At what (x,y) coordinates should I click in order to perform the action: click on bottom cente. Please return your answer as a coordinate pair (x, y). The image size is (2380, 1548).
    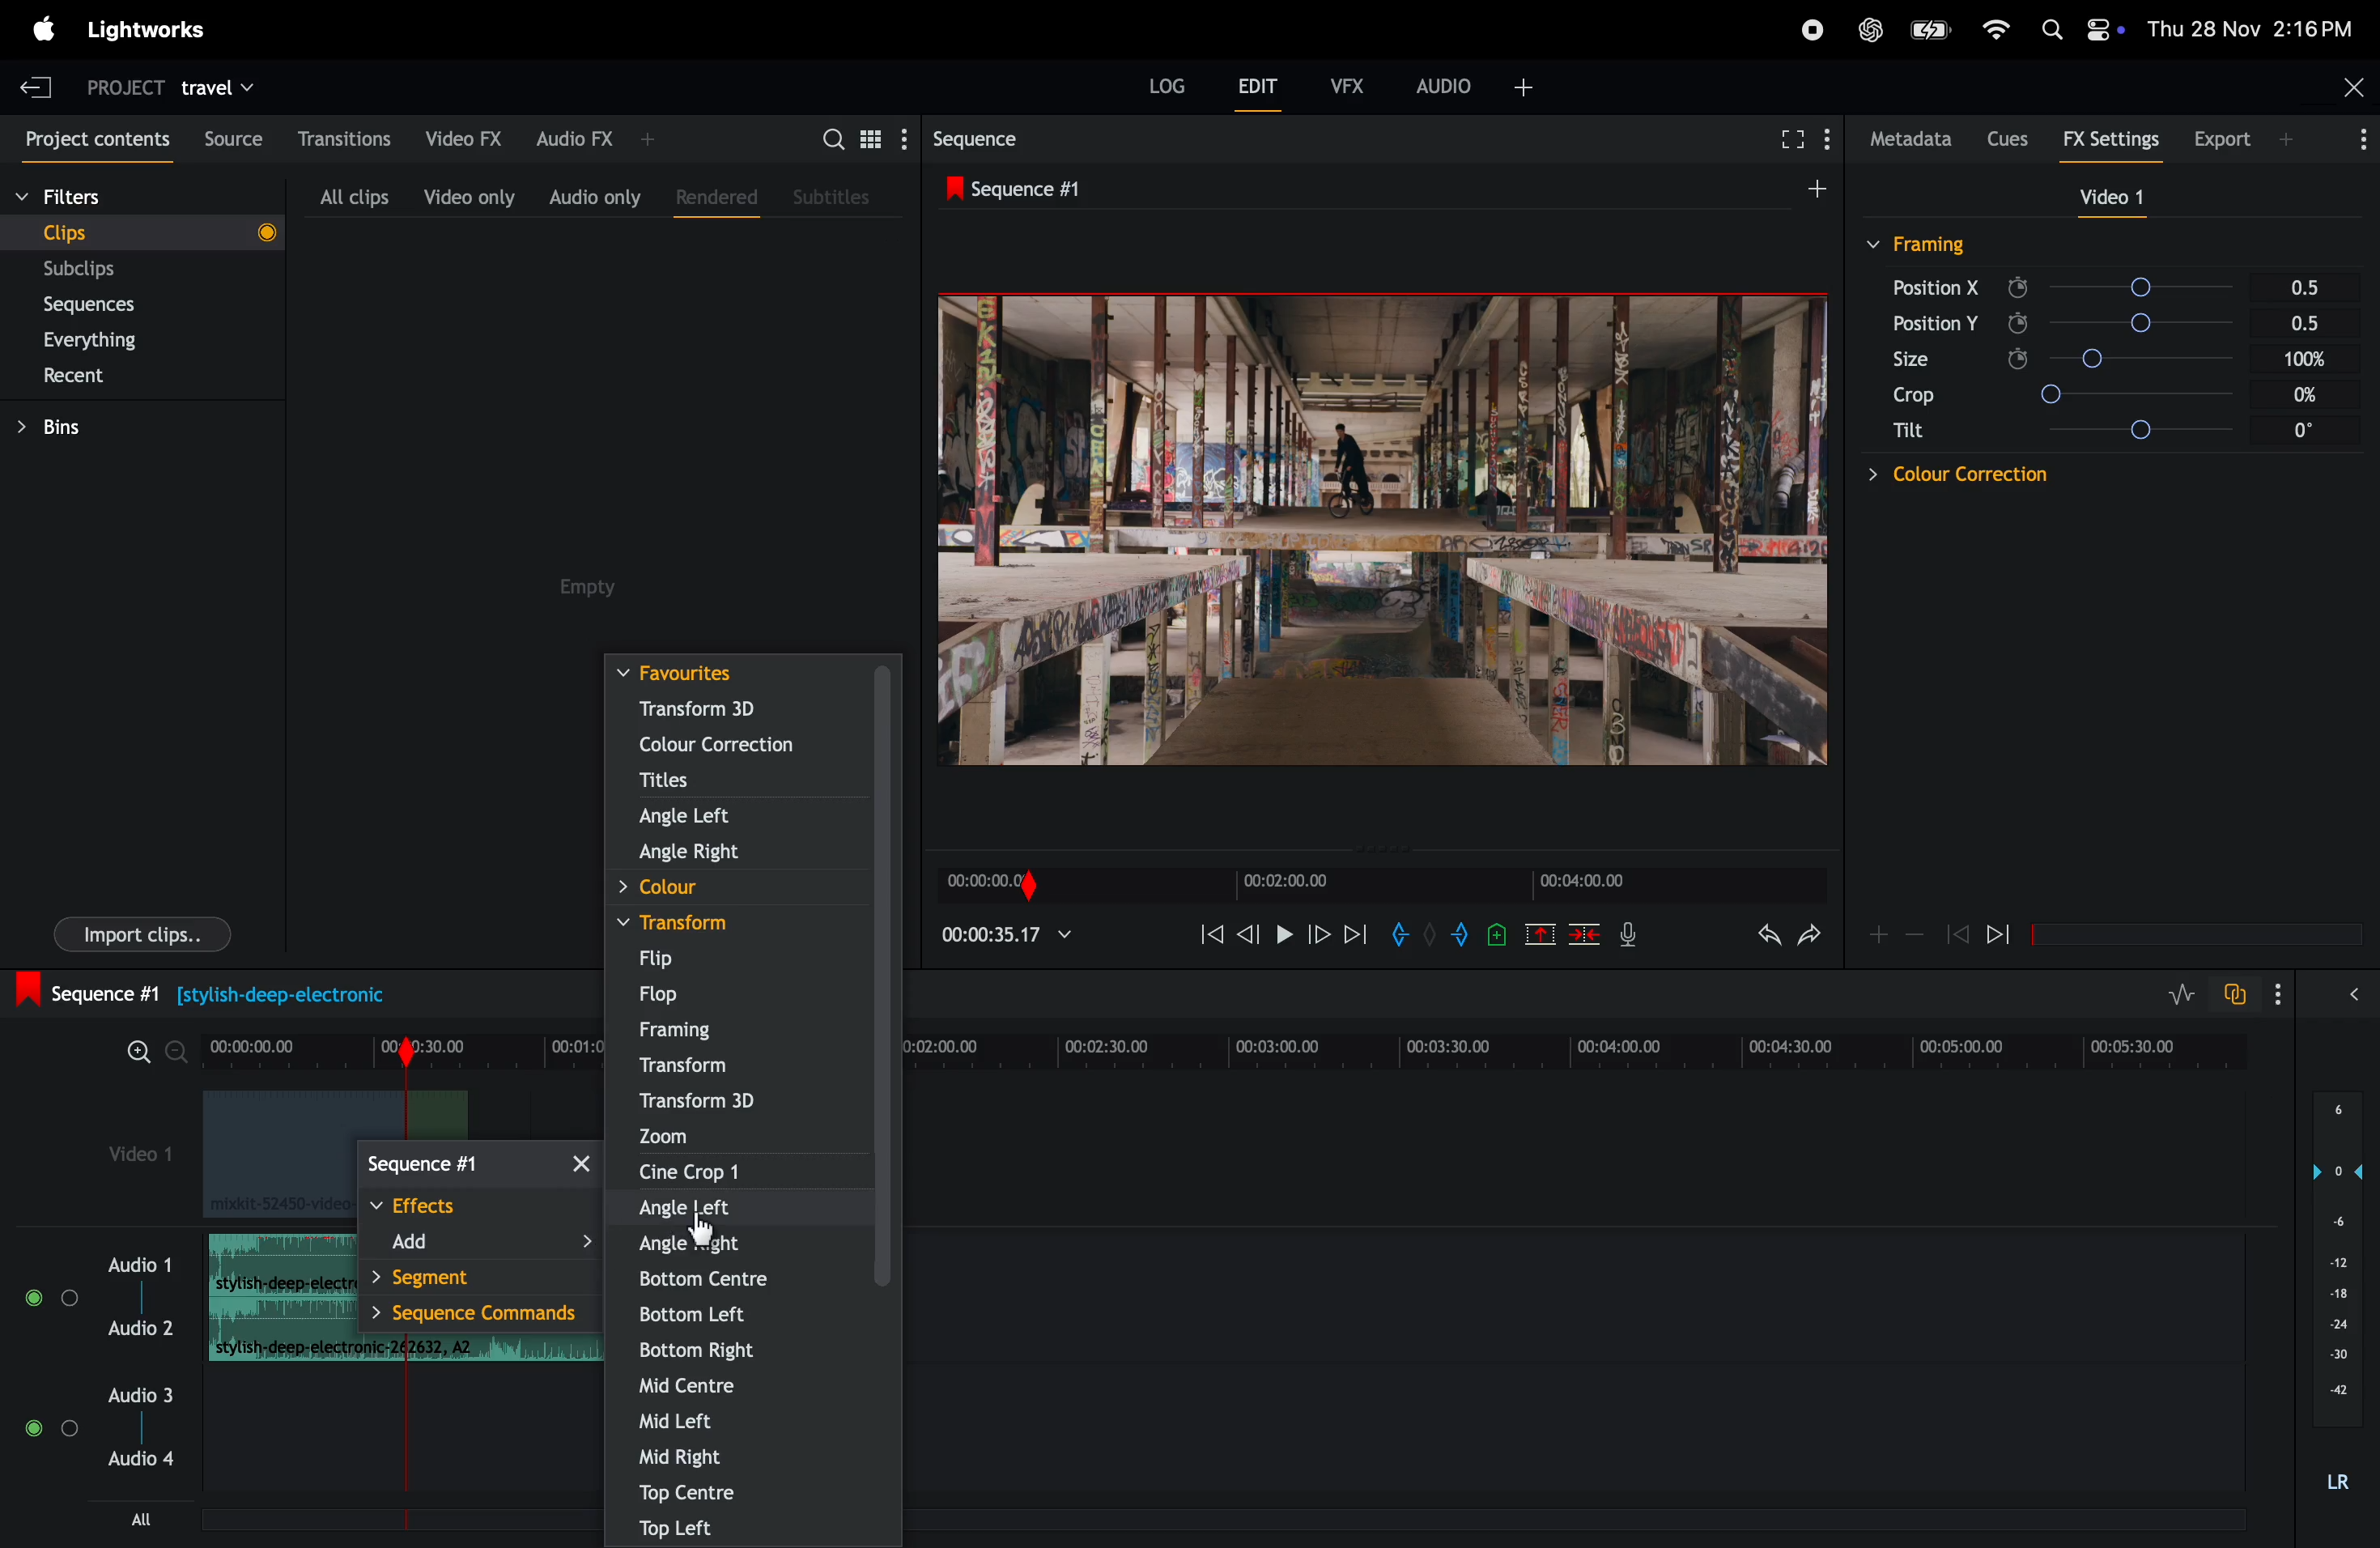
    Looking at the image, I should click on (753, 1282).